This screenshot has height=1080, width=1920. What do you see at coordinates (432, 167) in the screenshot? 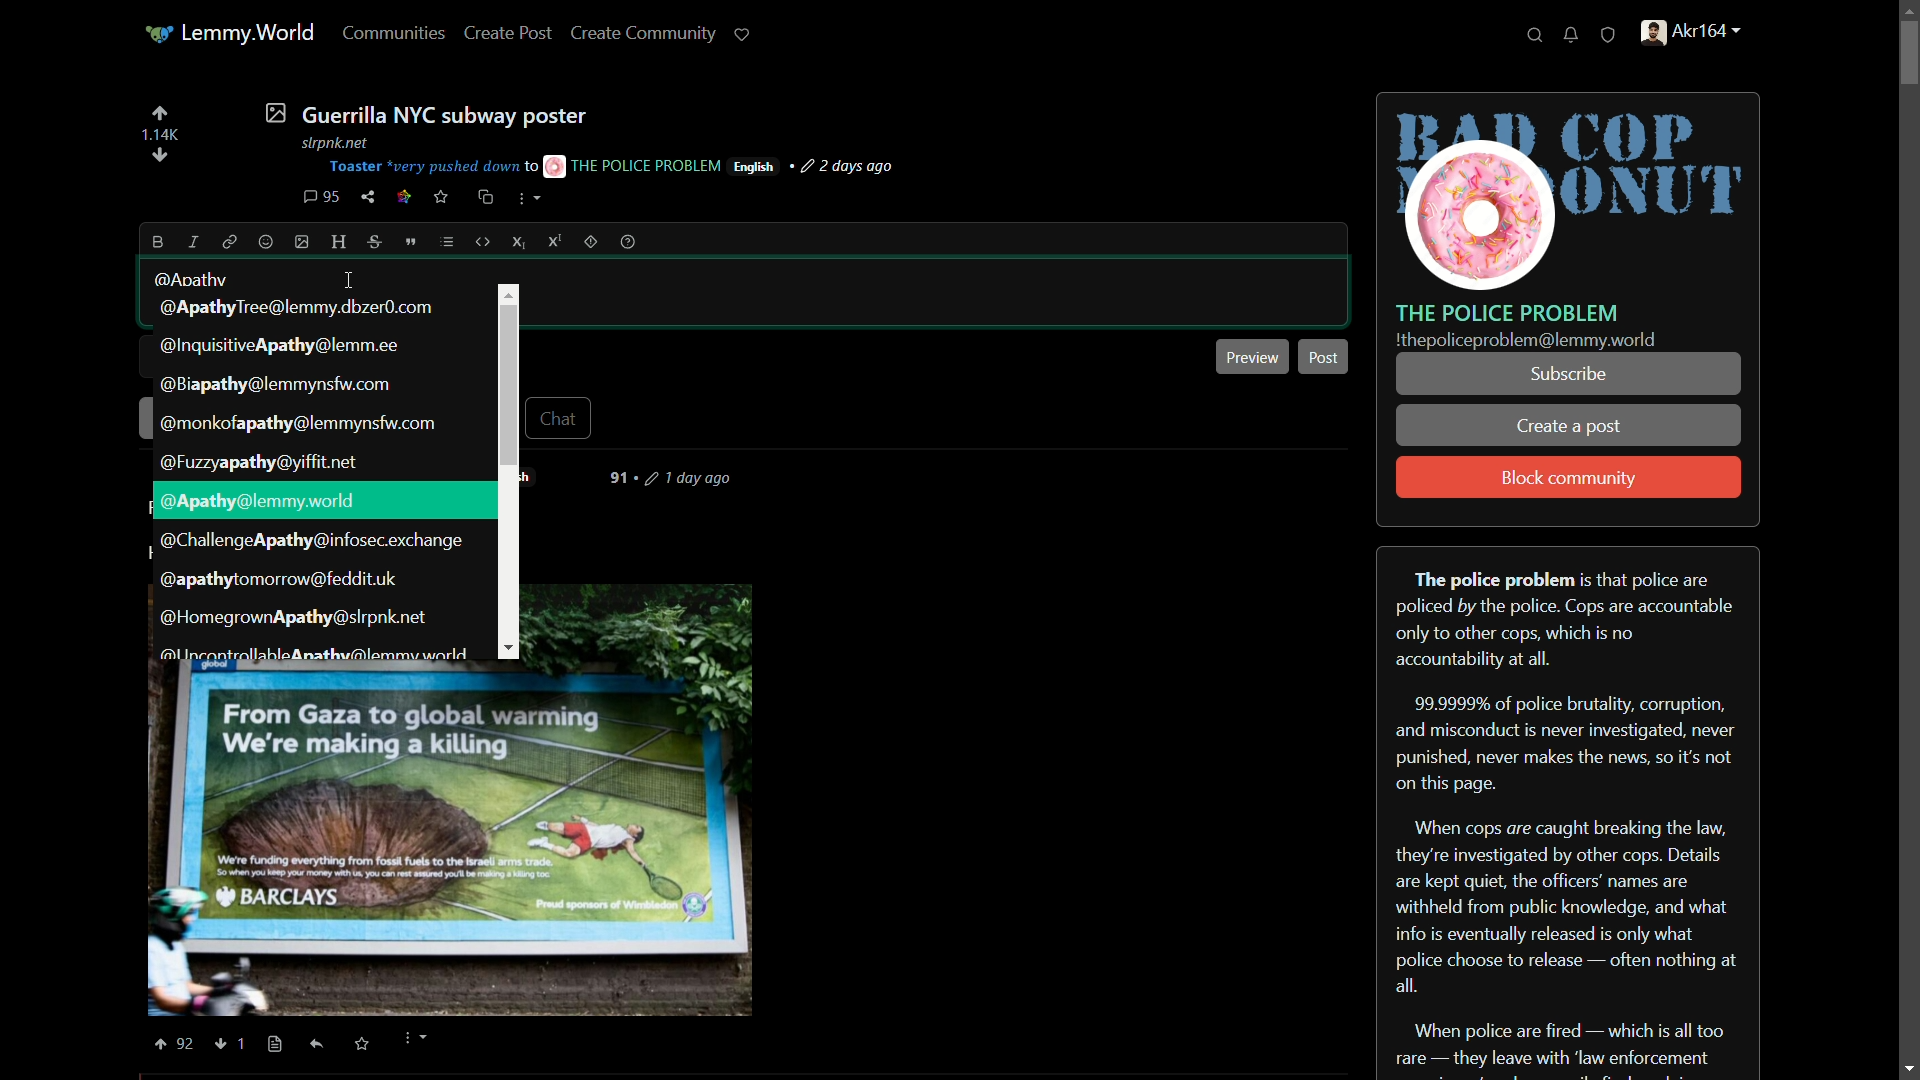
I see `Toaster "very pushed down t0` at bounding box center [432, 167].